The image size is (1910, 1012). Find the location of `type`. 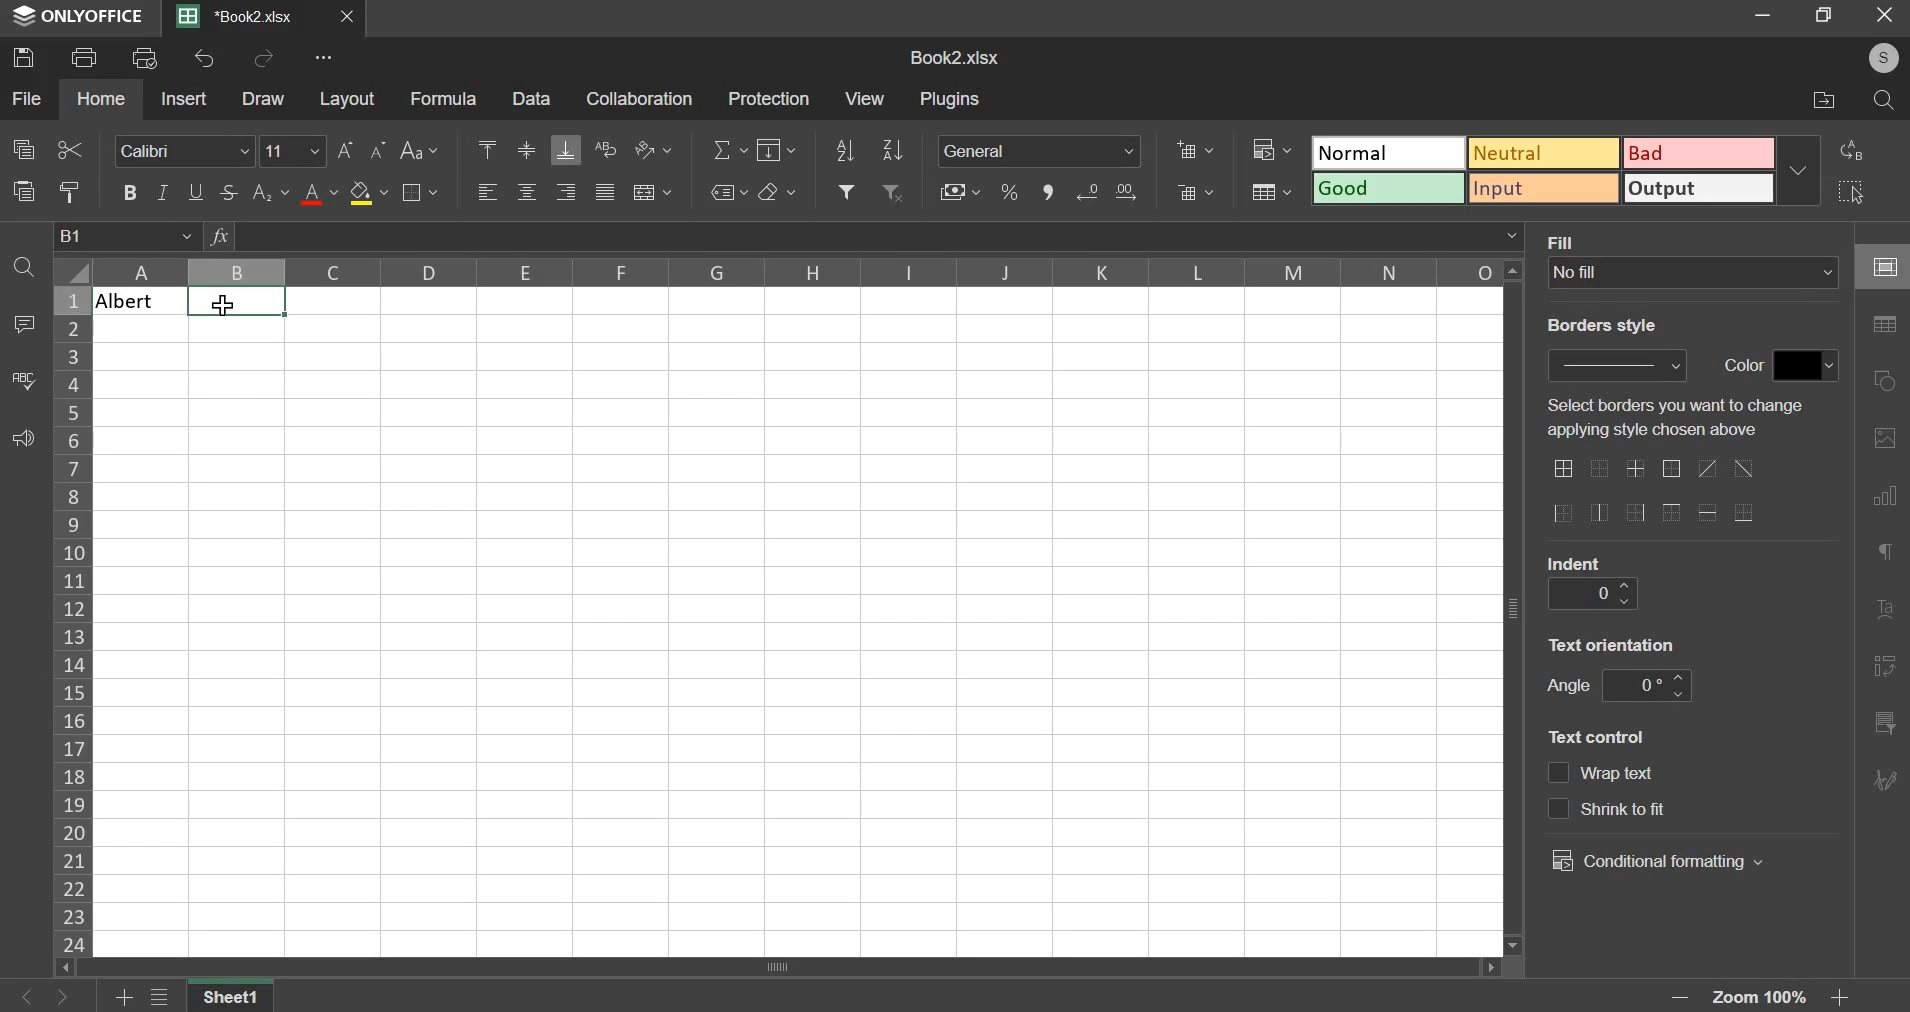

type is located at coordinates (1568, 169).